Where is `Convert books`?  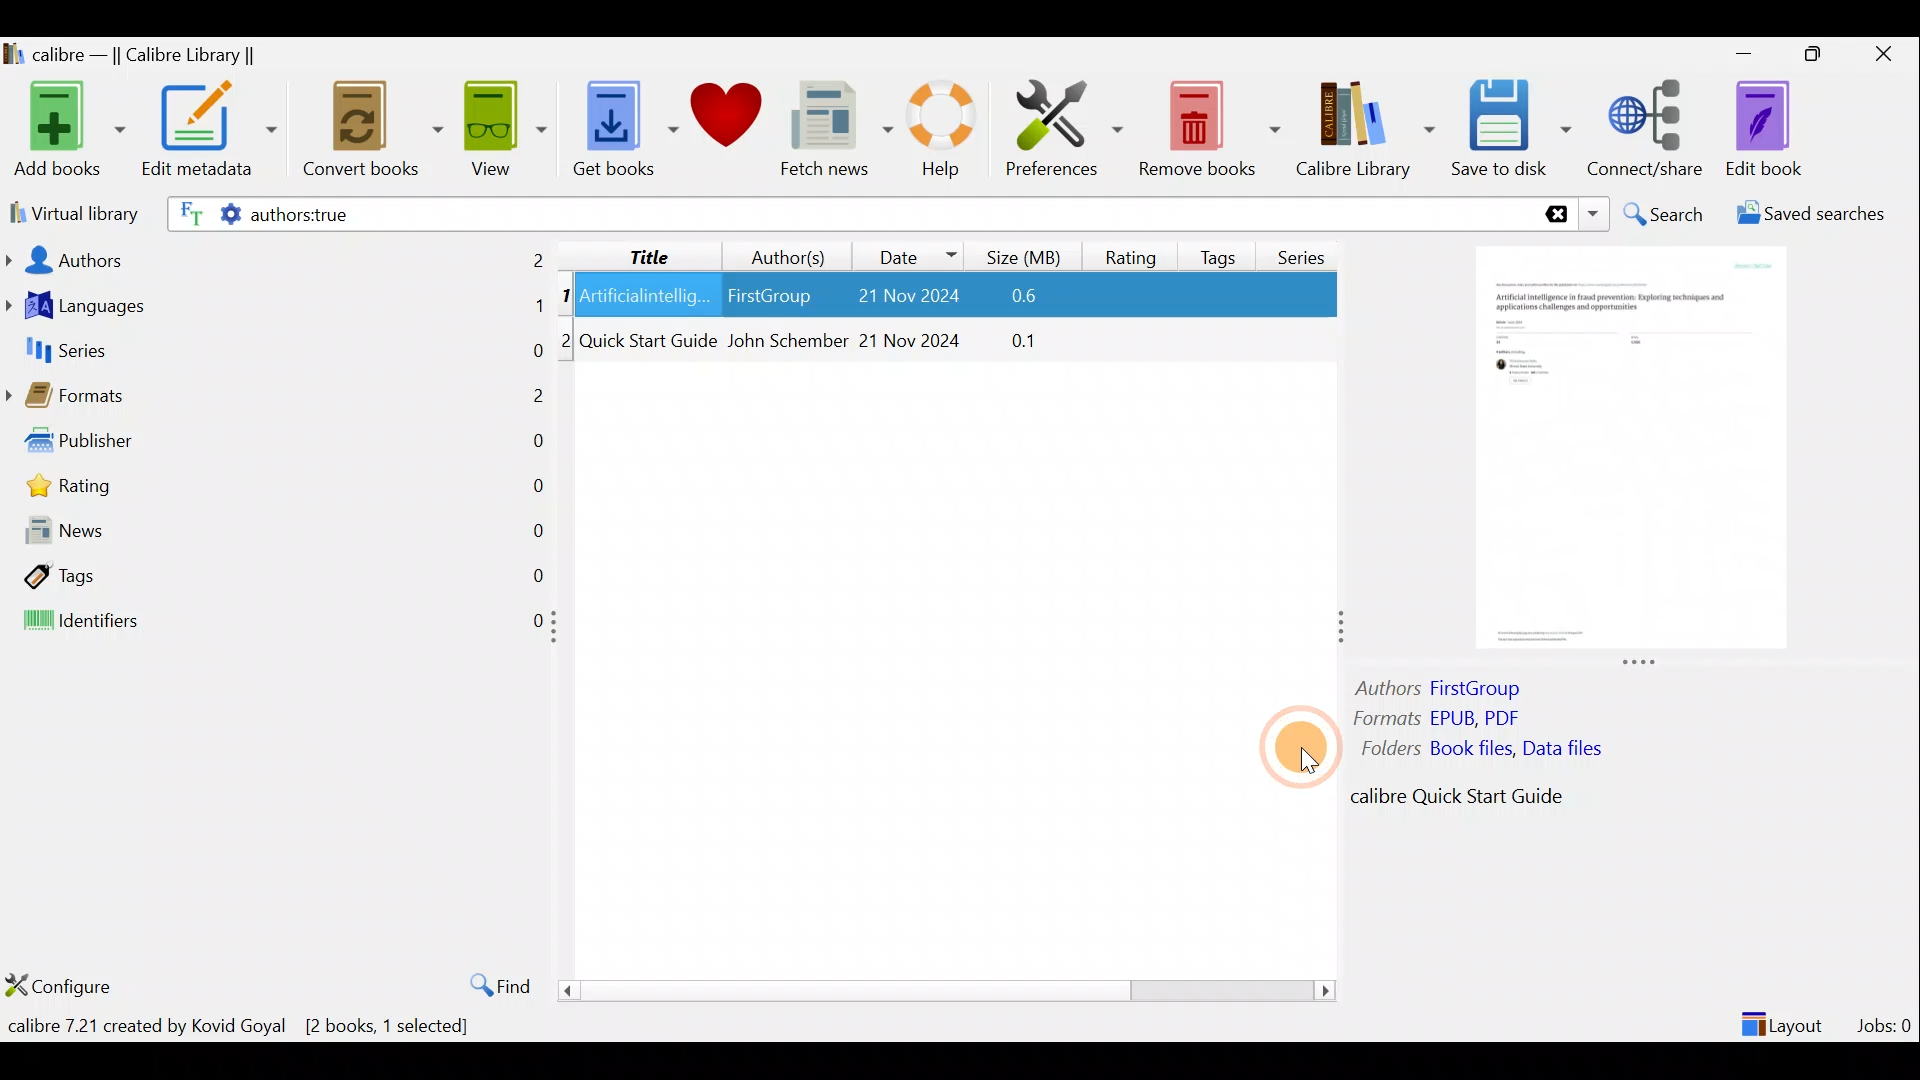 Convert books is located at coordinates (373, 130).